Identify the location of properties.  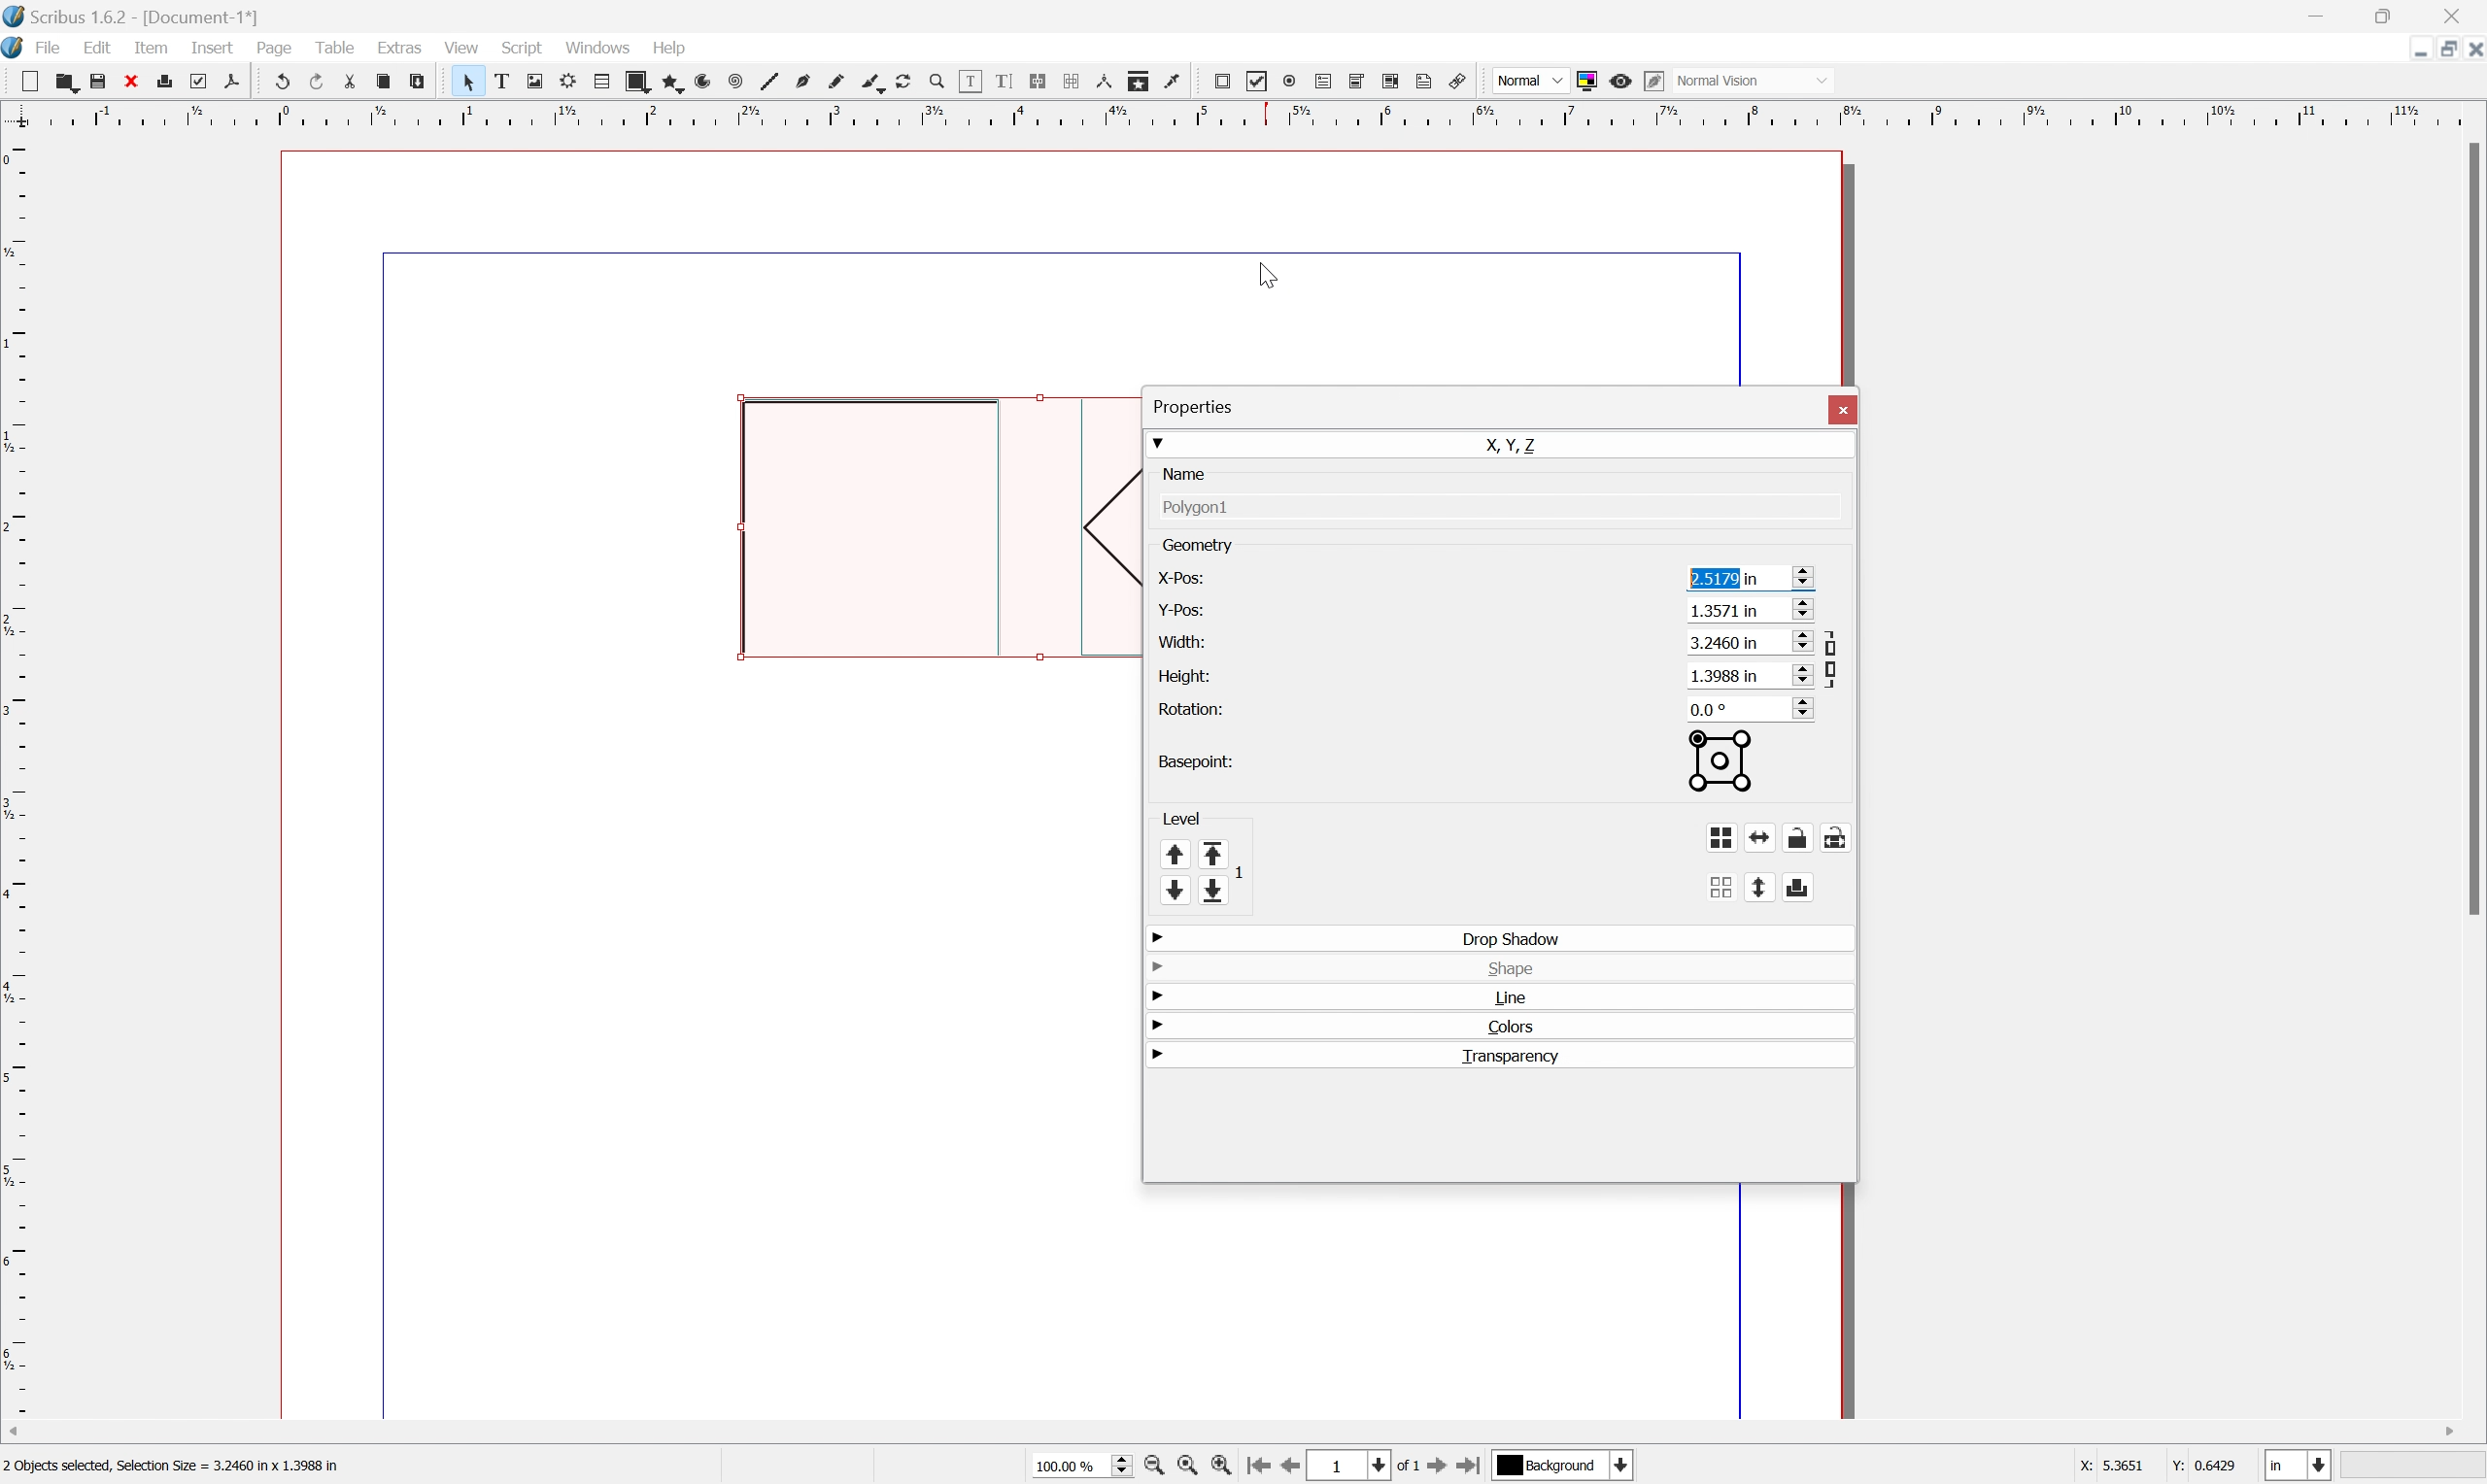
(1192, 405).